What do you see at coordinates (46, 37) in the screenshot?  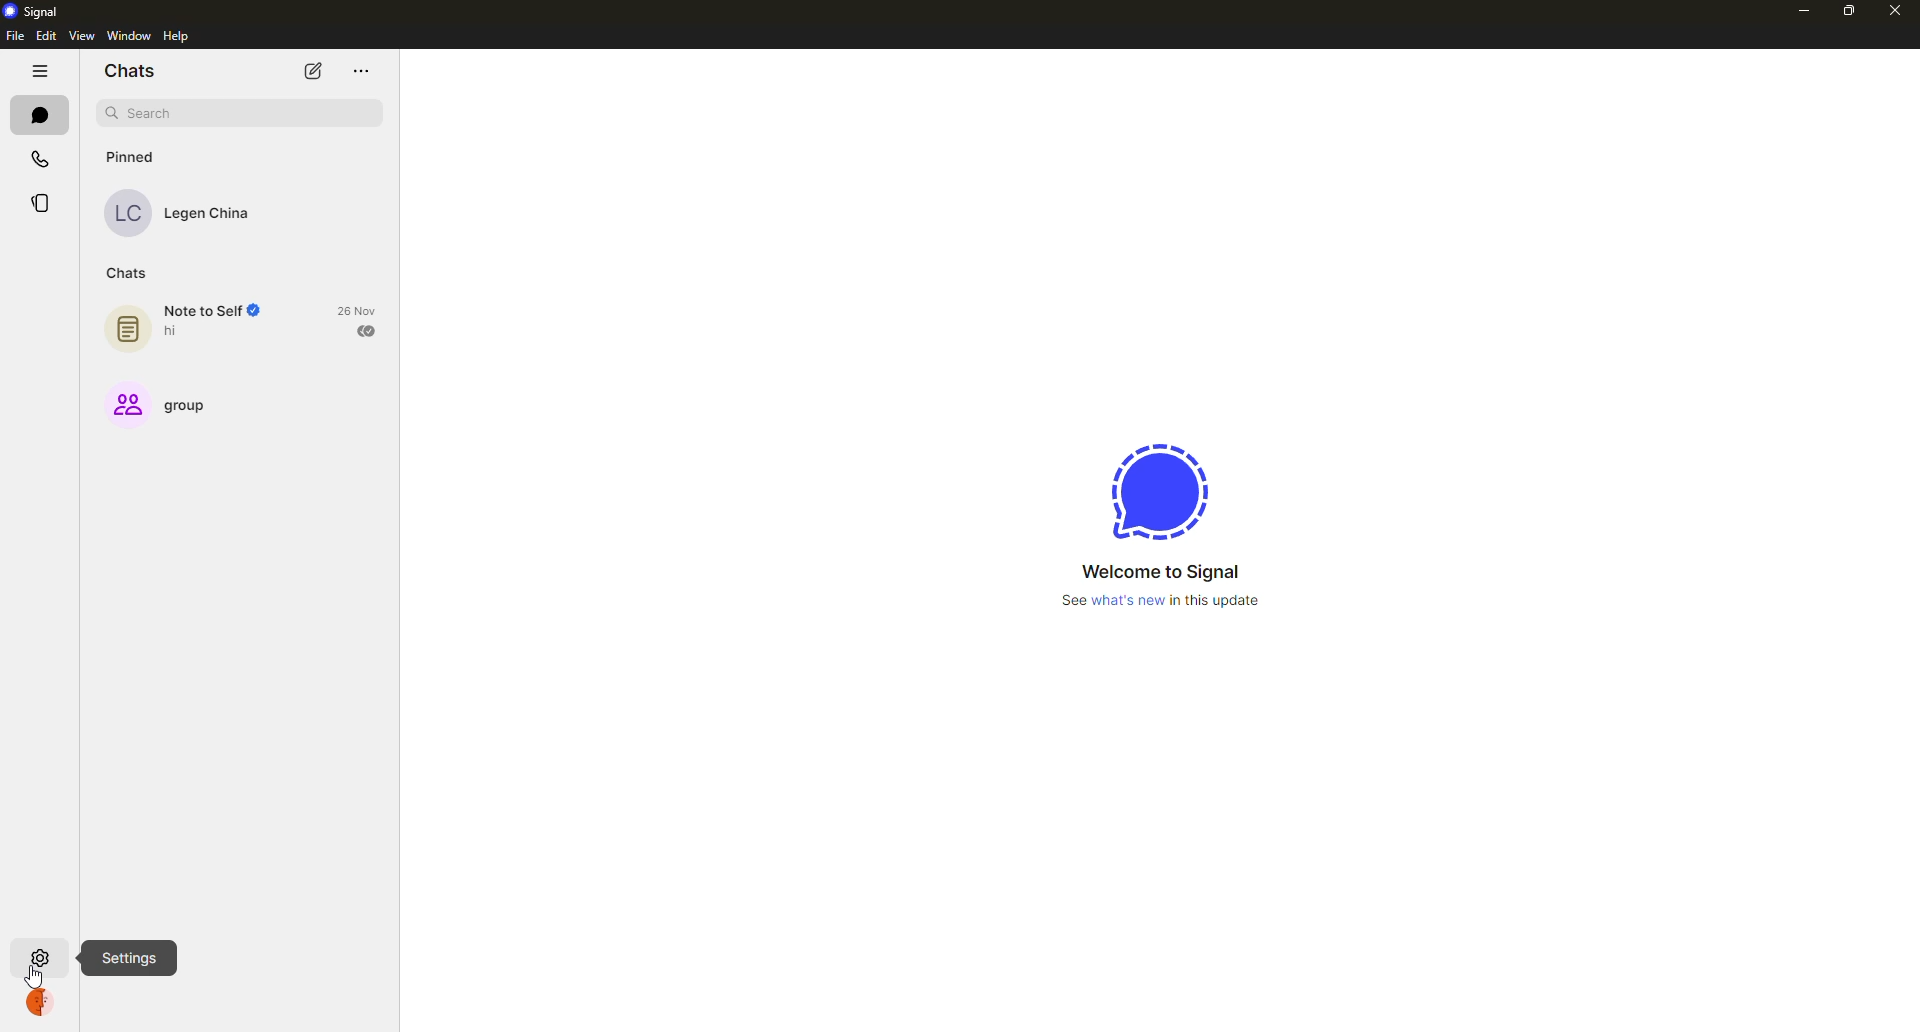 I see `edit` at bounding box center [46, 37].